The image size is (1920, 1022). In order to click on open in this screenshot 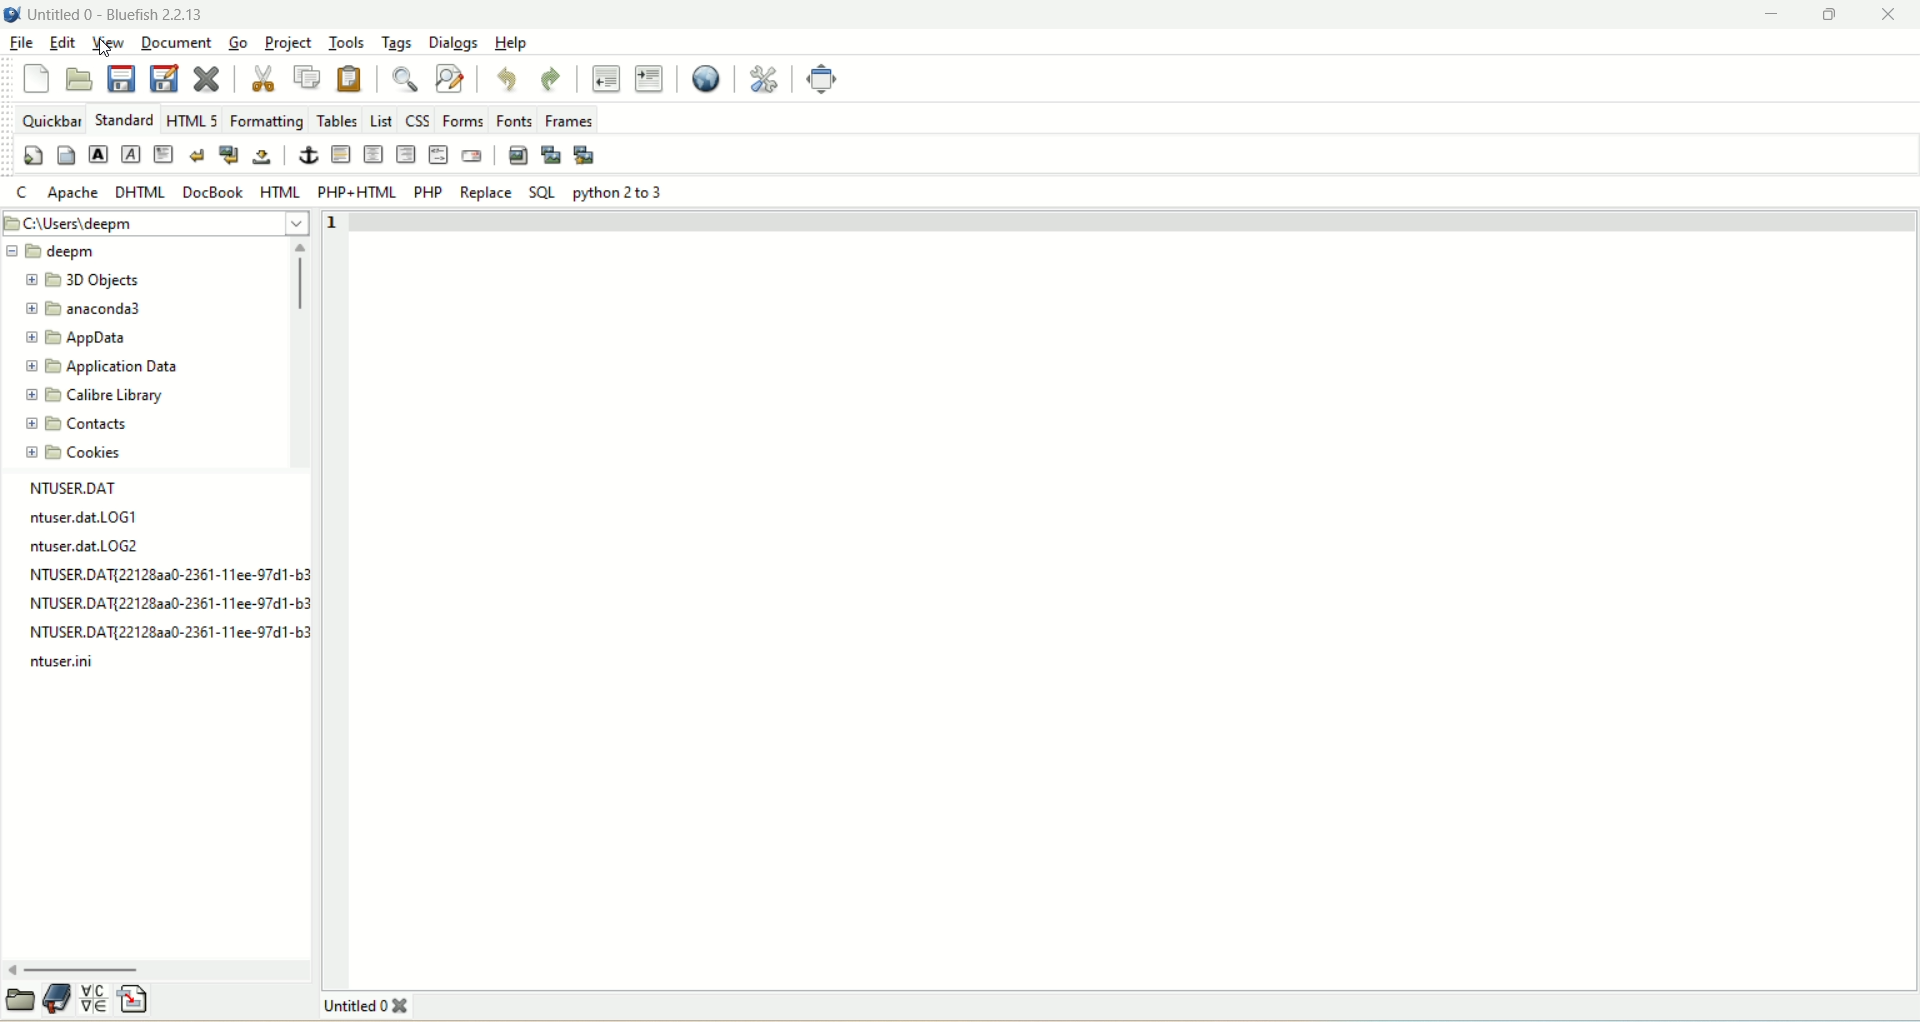, I will do `click(80, 77)`.